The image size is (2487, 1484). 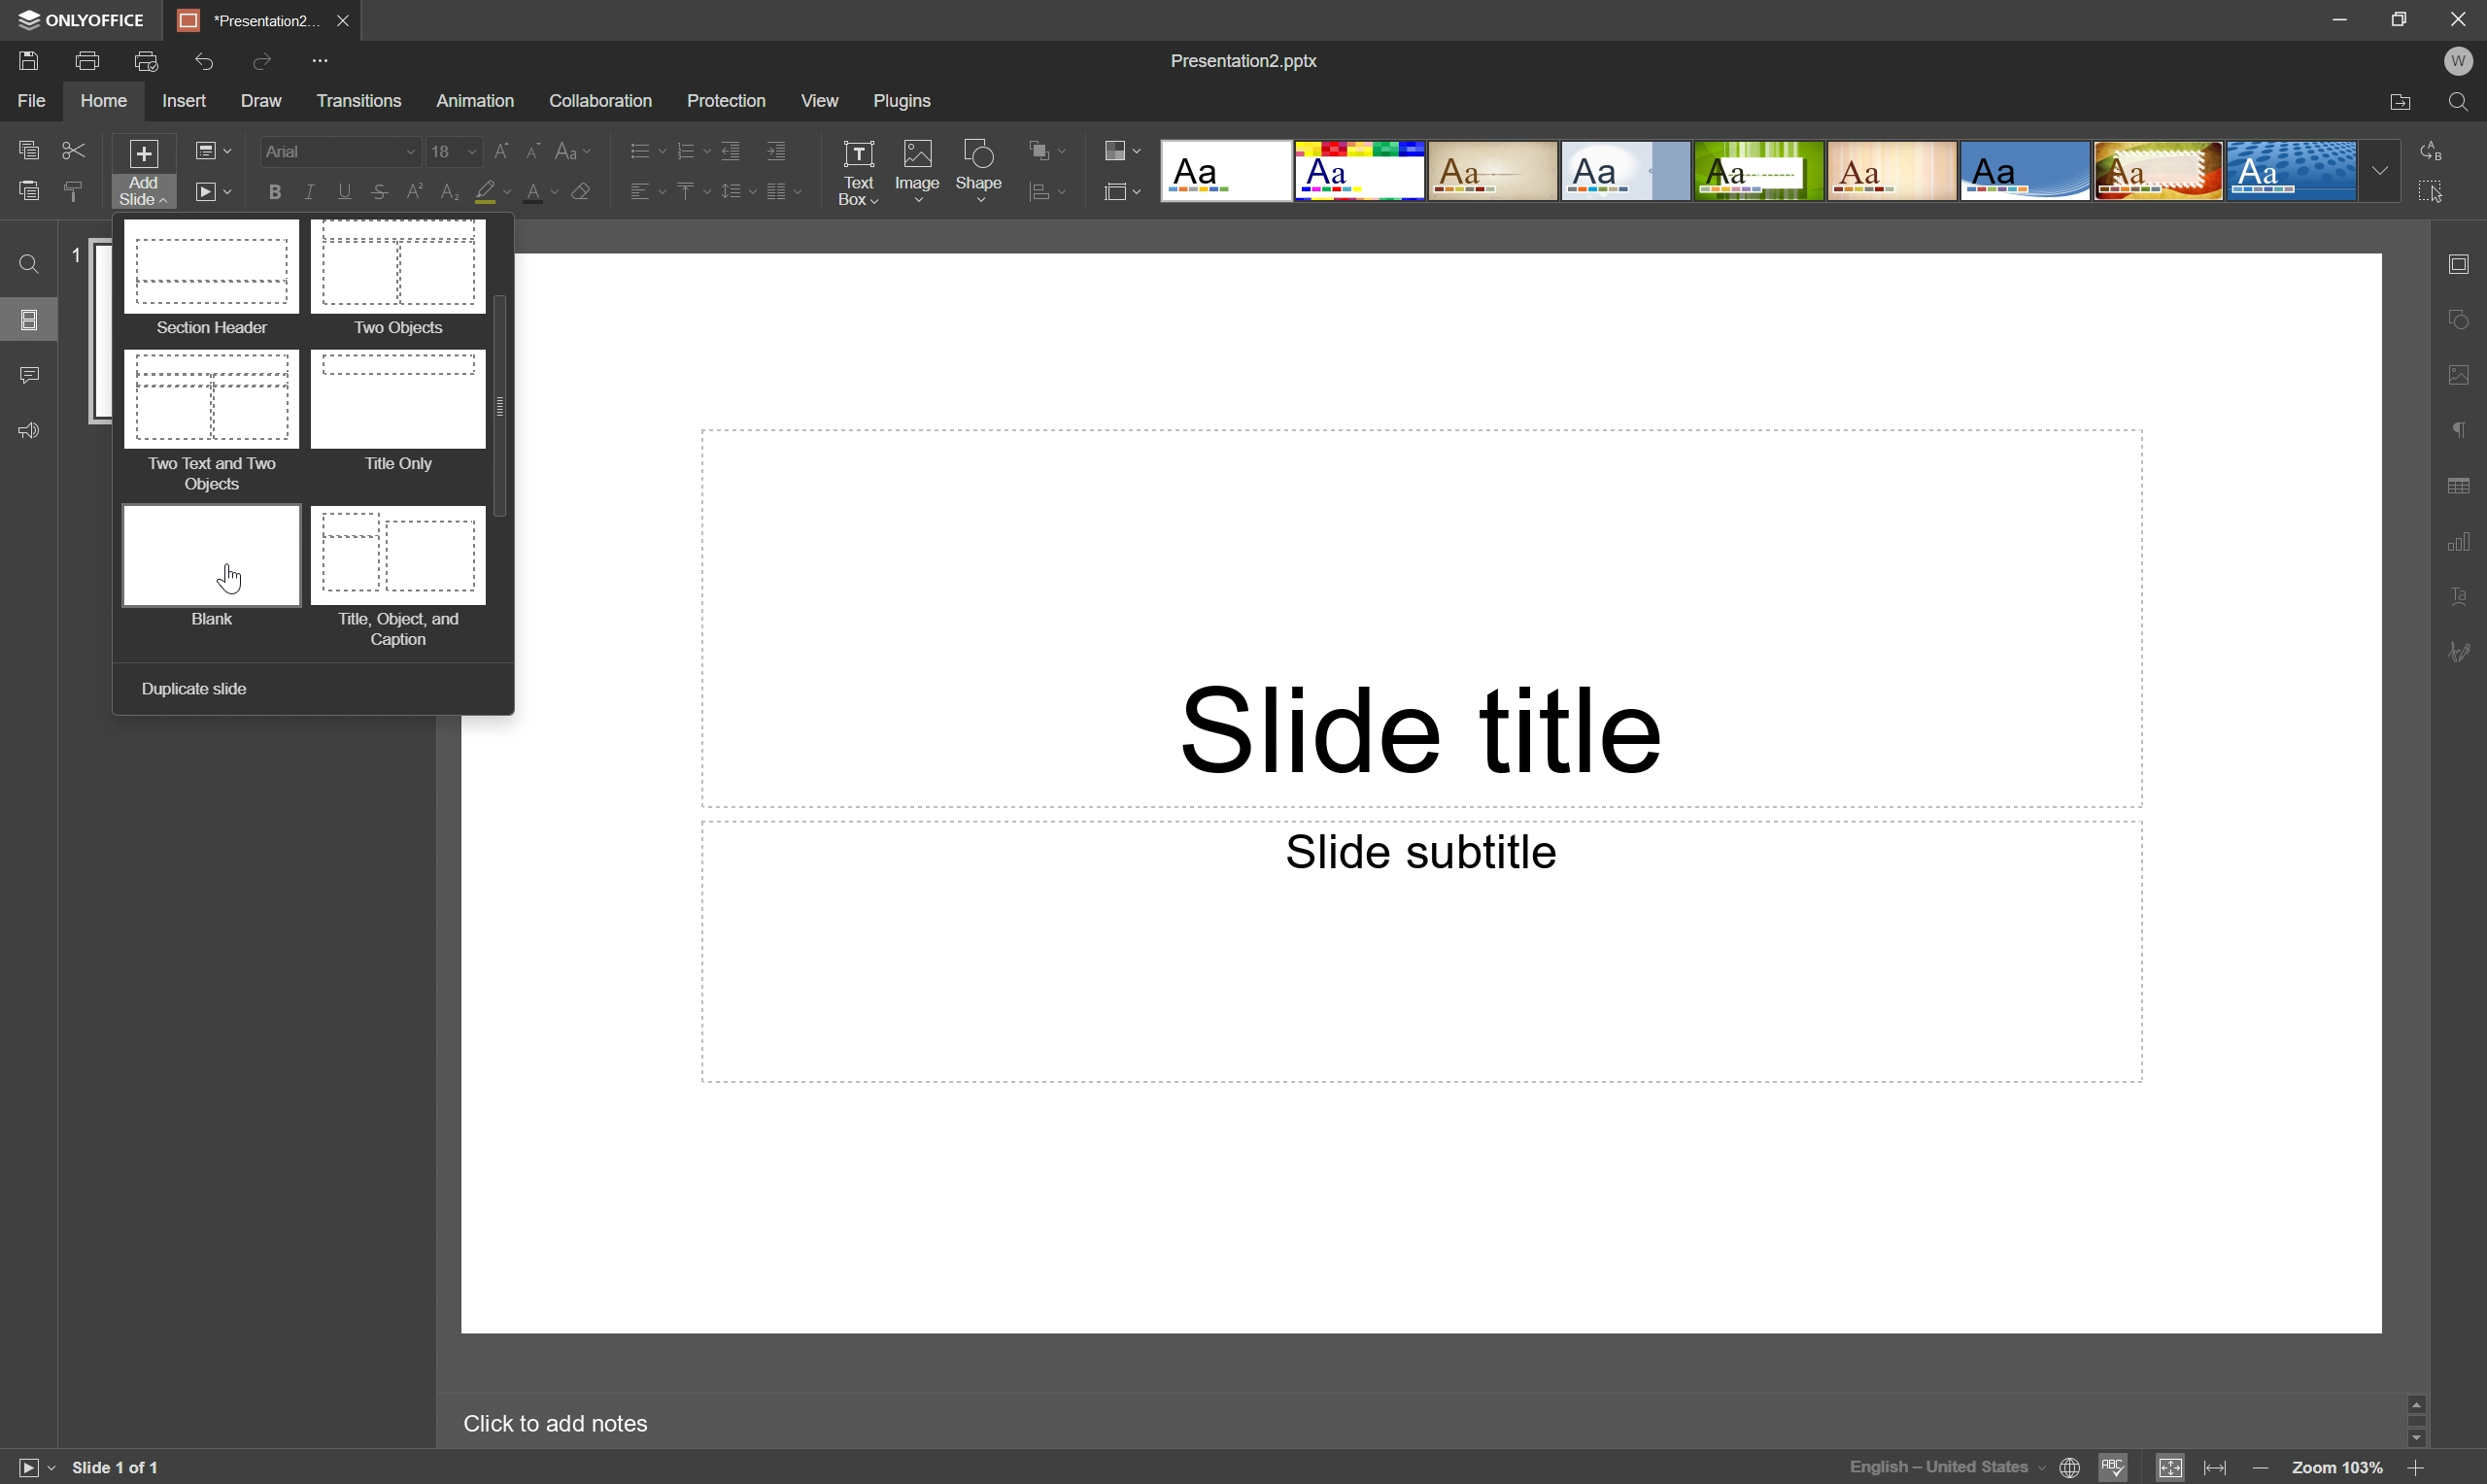 What do you see at coordinates (2218, 1469) in the screenshot?
I see `Fit to width` at bounding box center [2218, 1469].